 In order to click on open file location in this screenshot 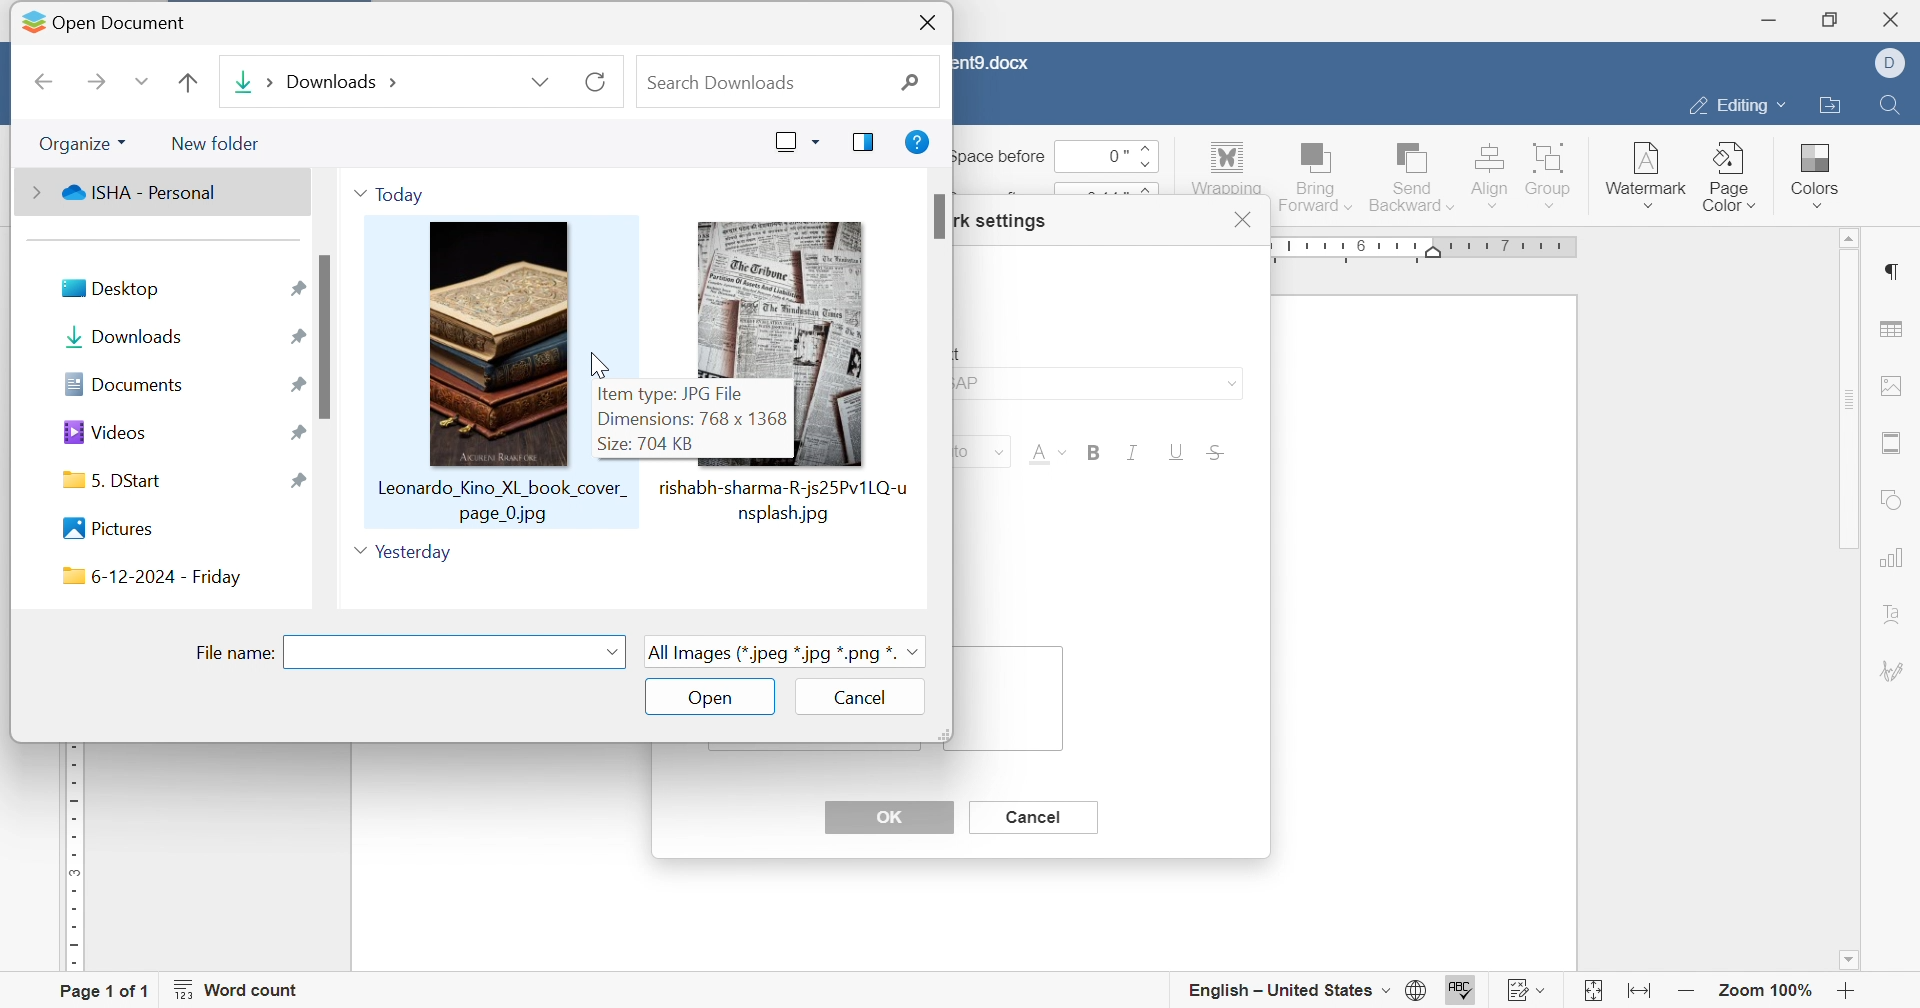, I will do `click(1828, 107)`.